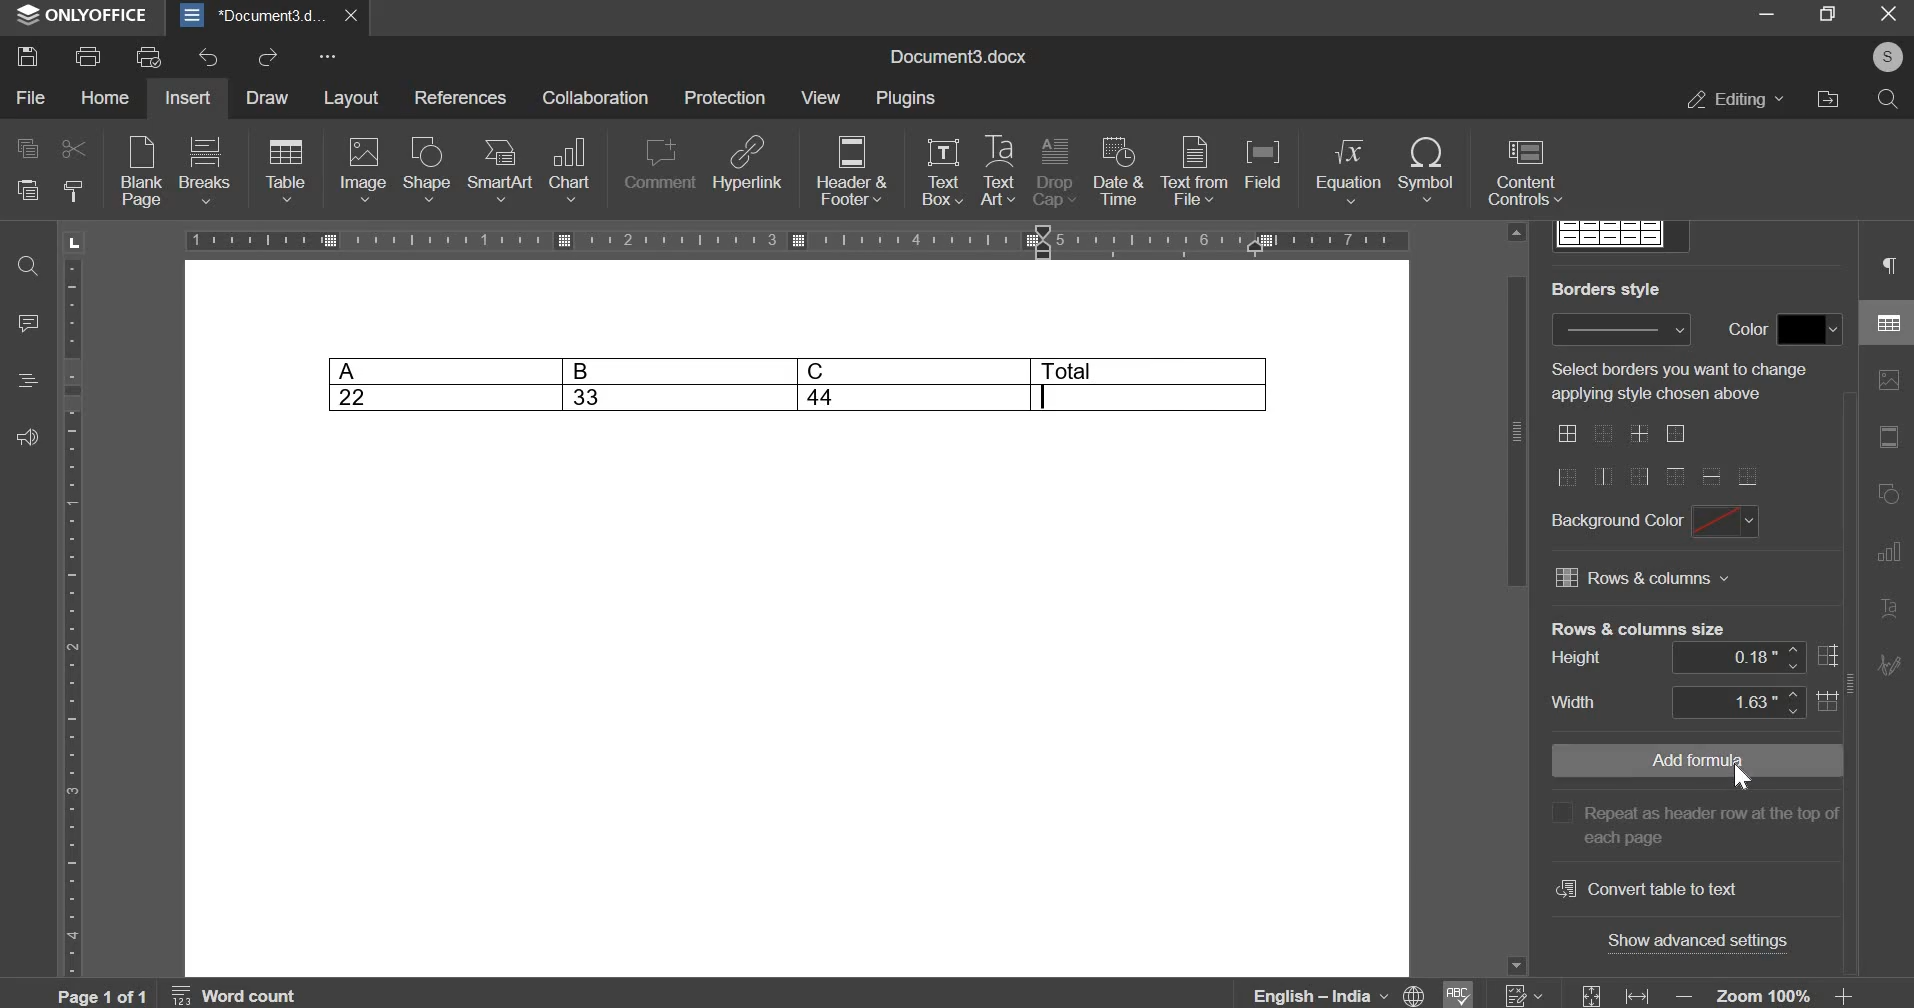  What do you see at coordinates (1888, 57) in the screenshot?
I see `account holder` at bounding box center [1888, 57].